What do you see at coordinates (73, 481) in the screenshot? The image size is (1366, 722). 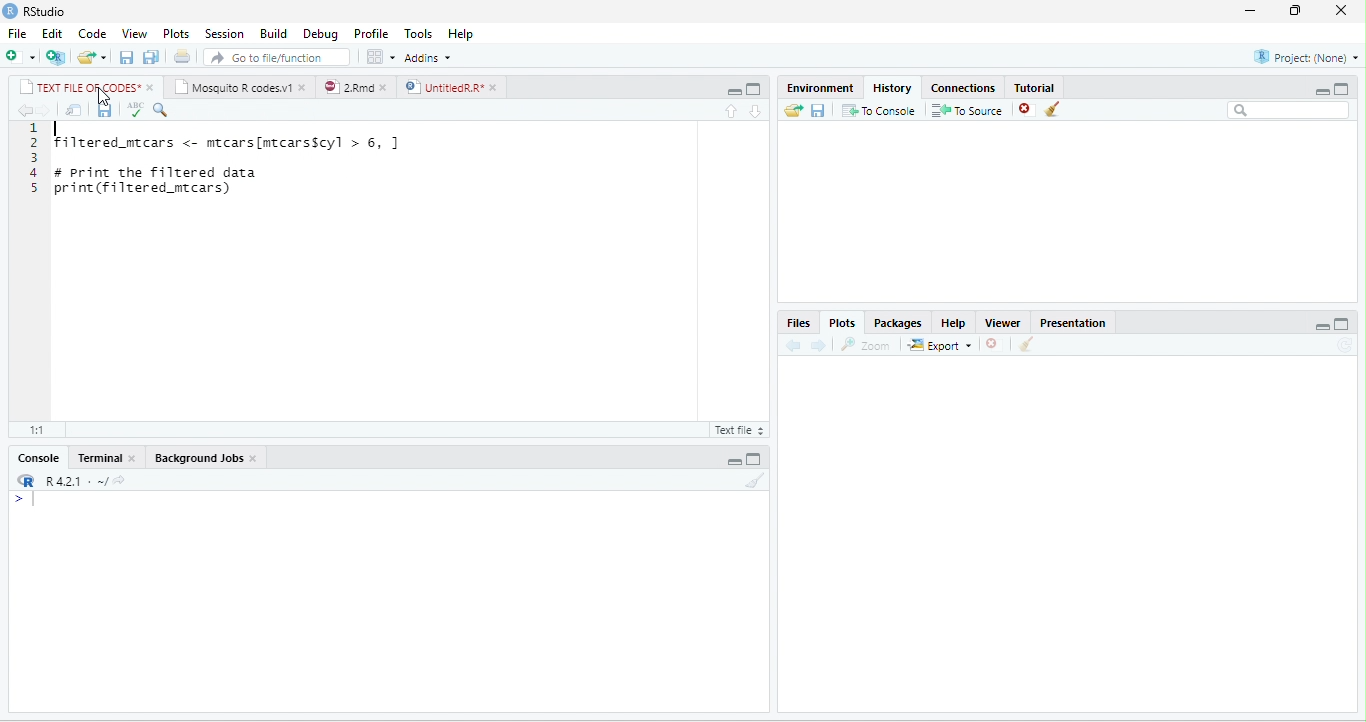 I see `R 4.2.1 ~/` at bounding box center [73, 481].